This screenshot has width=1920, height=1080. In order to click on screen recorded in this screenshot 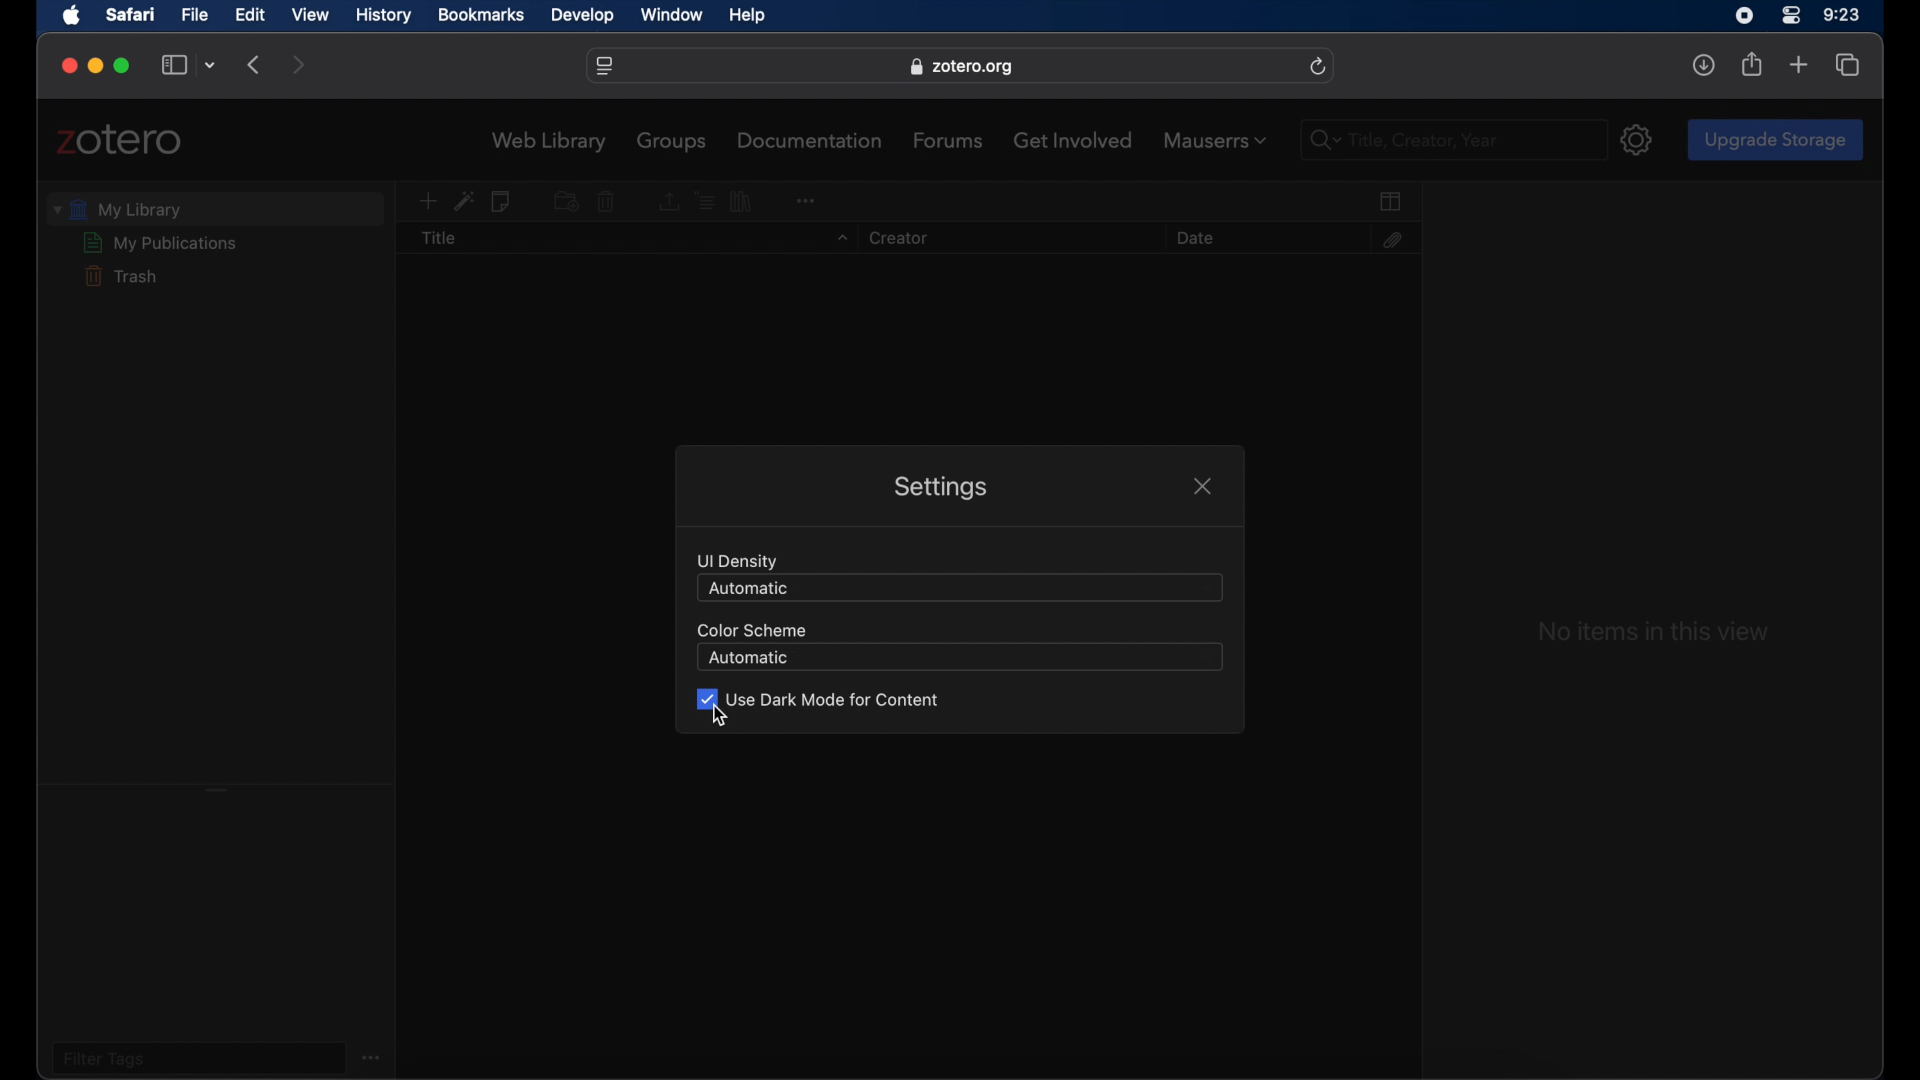, I will do `click(1744, 14)`.